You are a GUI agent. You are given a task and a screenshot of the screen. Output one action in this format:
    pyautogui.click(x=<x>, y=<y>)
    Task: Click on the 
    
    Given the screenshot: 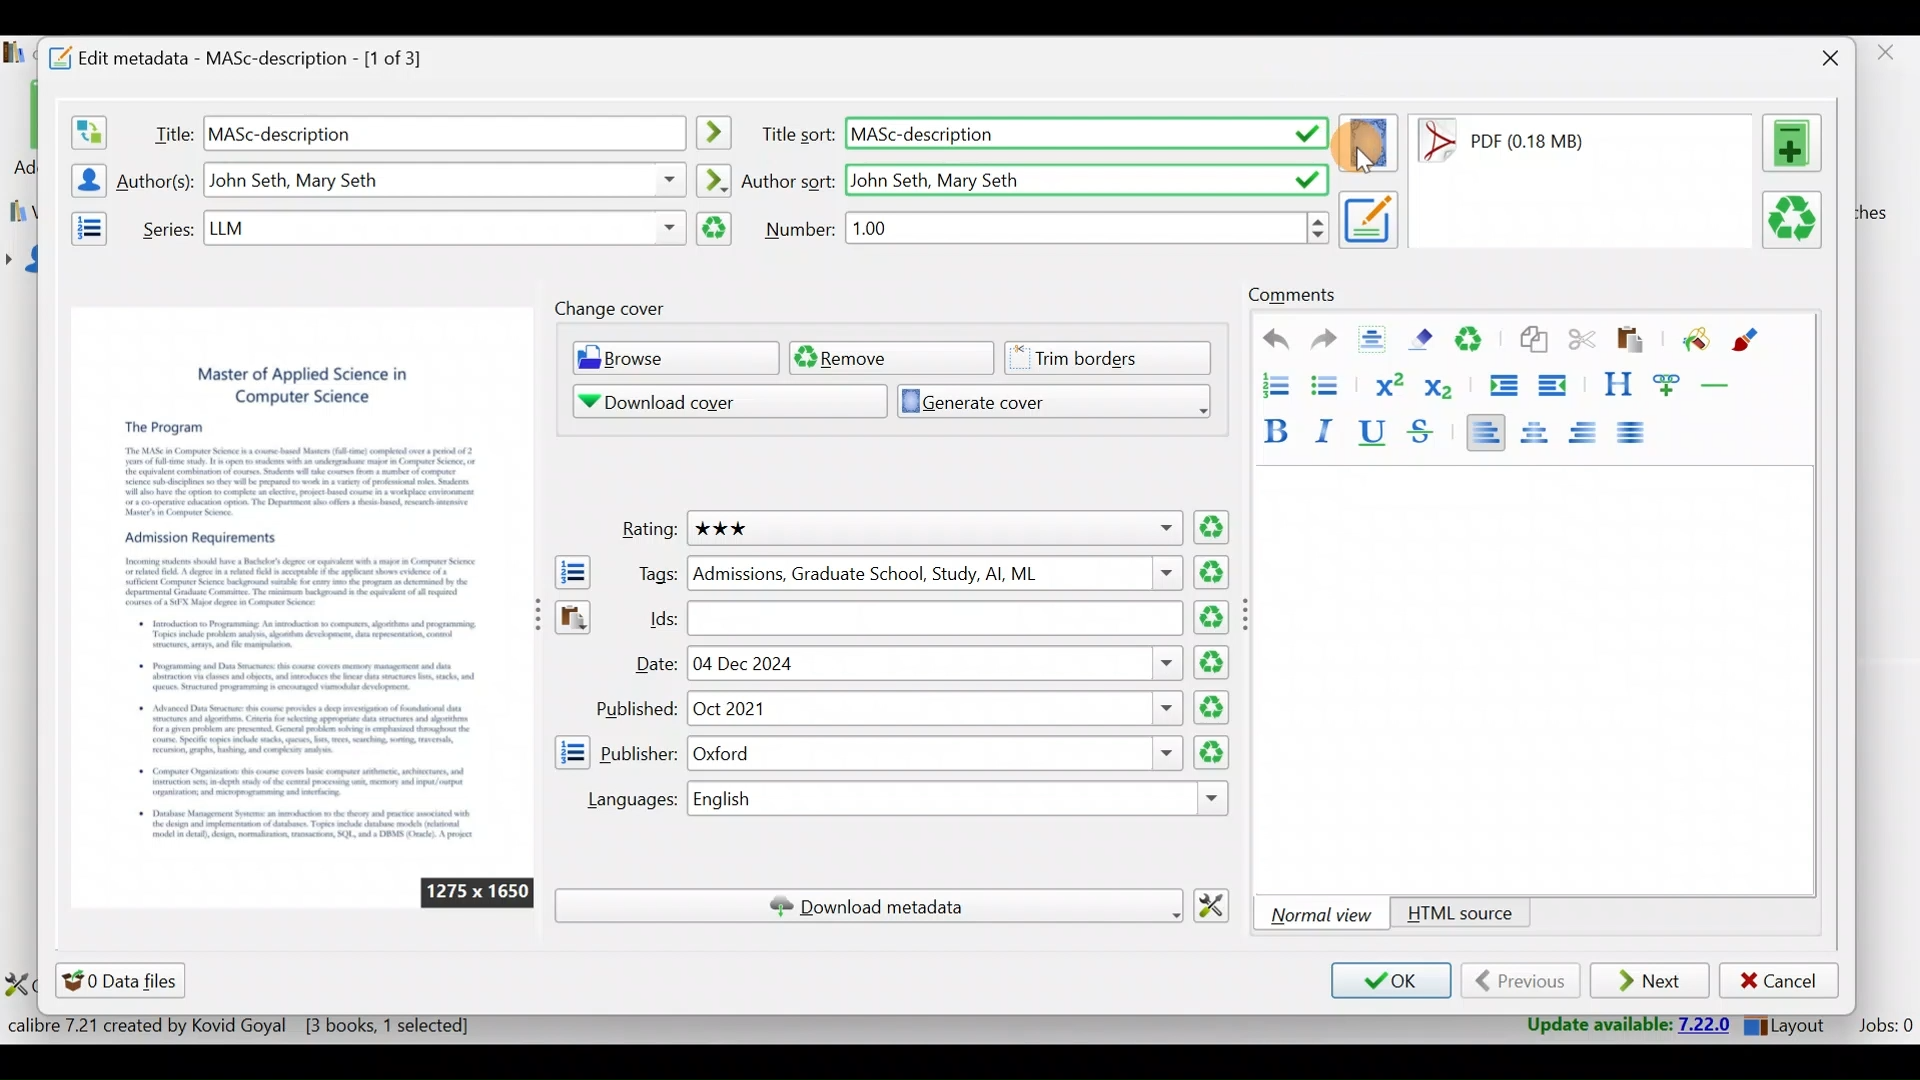 What is the action you would take?
    pyautogui.click(x=932, y=528)
    